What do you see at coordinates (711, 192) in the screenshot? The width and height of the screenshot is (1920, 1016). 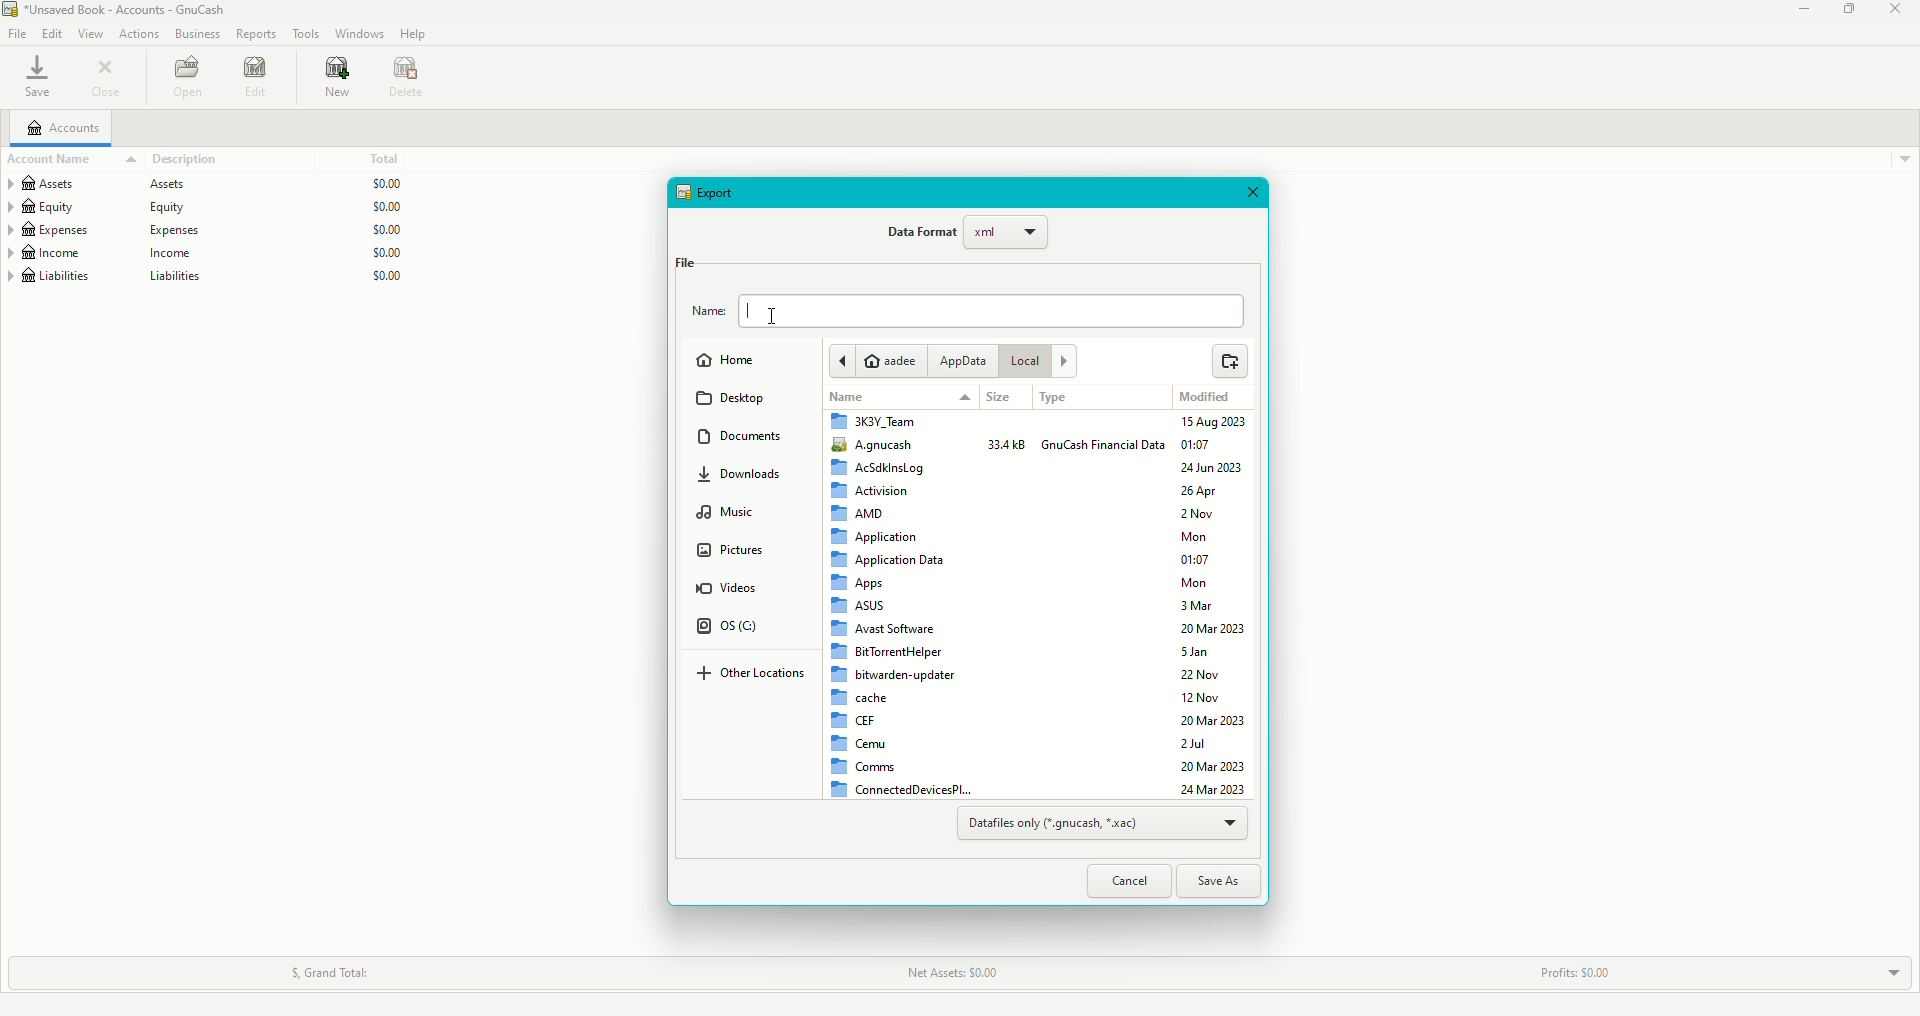 I see `Export` at bounding box center [711, 192].